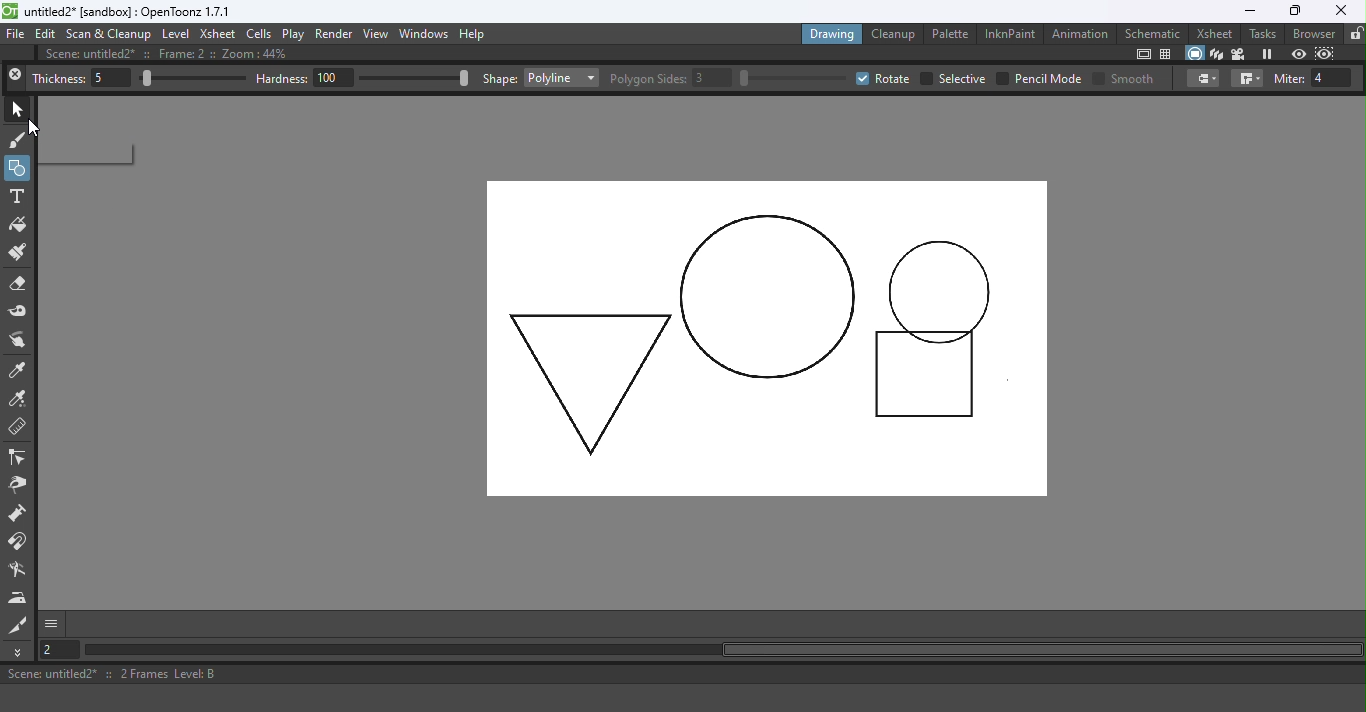 The height and width of the screenshot is (712, 1366). I want to click on Cutter tool, so click(18, 625).